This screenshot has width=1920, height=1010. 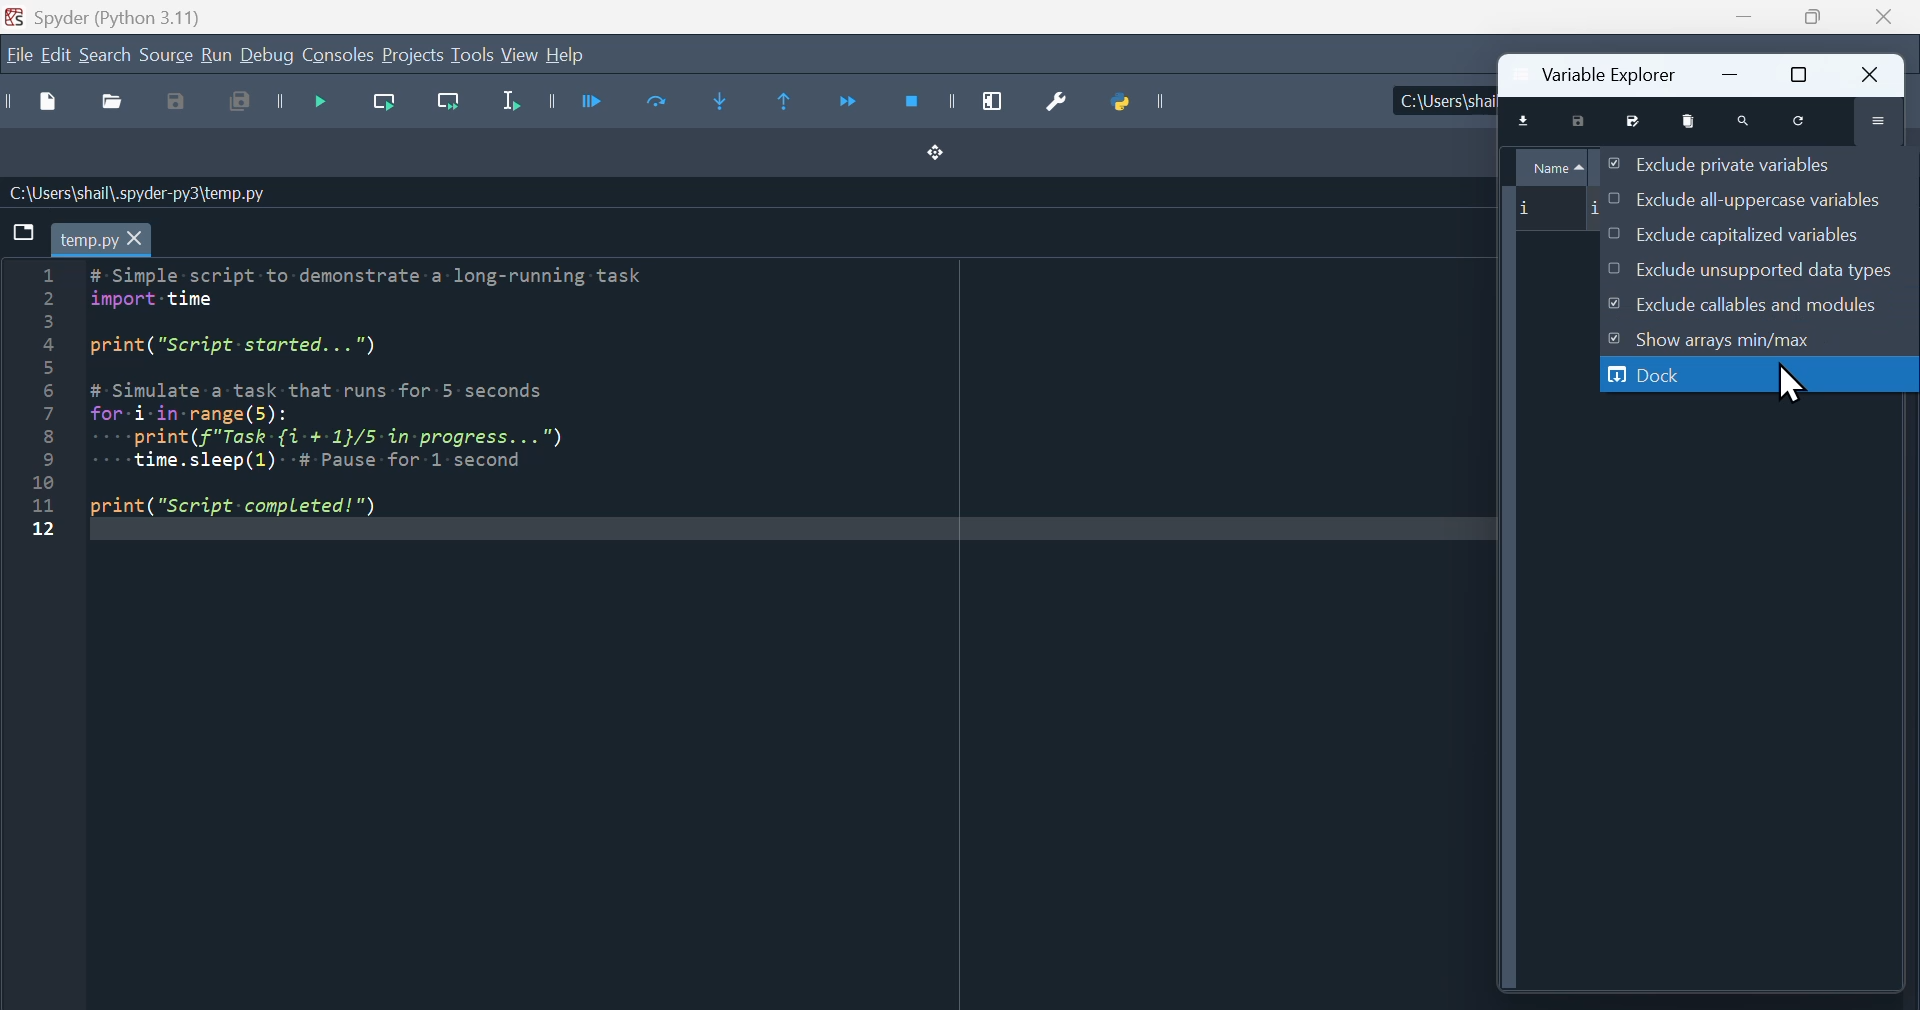 I want to click on cursor, so click(x=1792, y=385).